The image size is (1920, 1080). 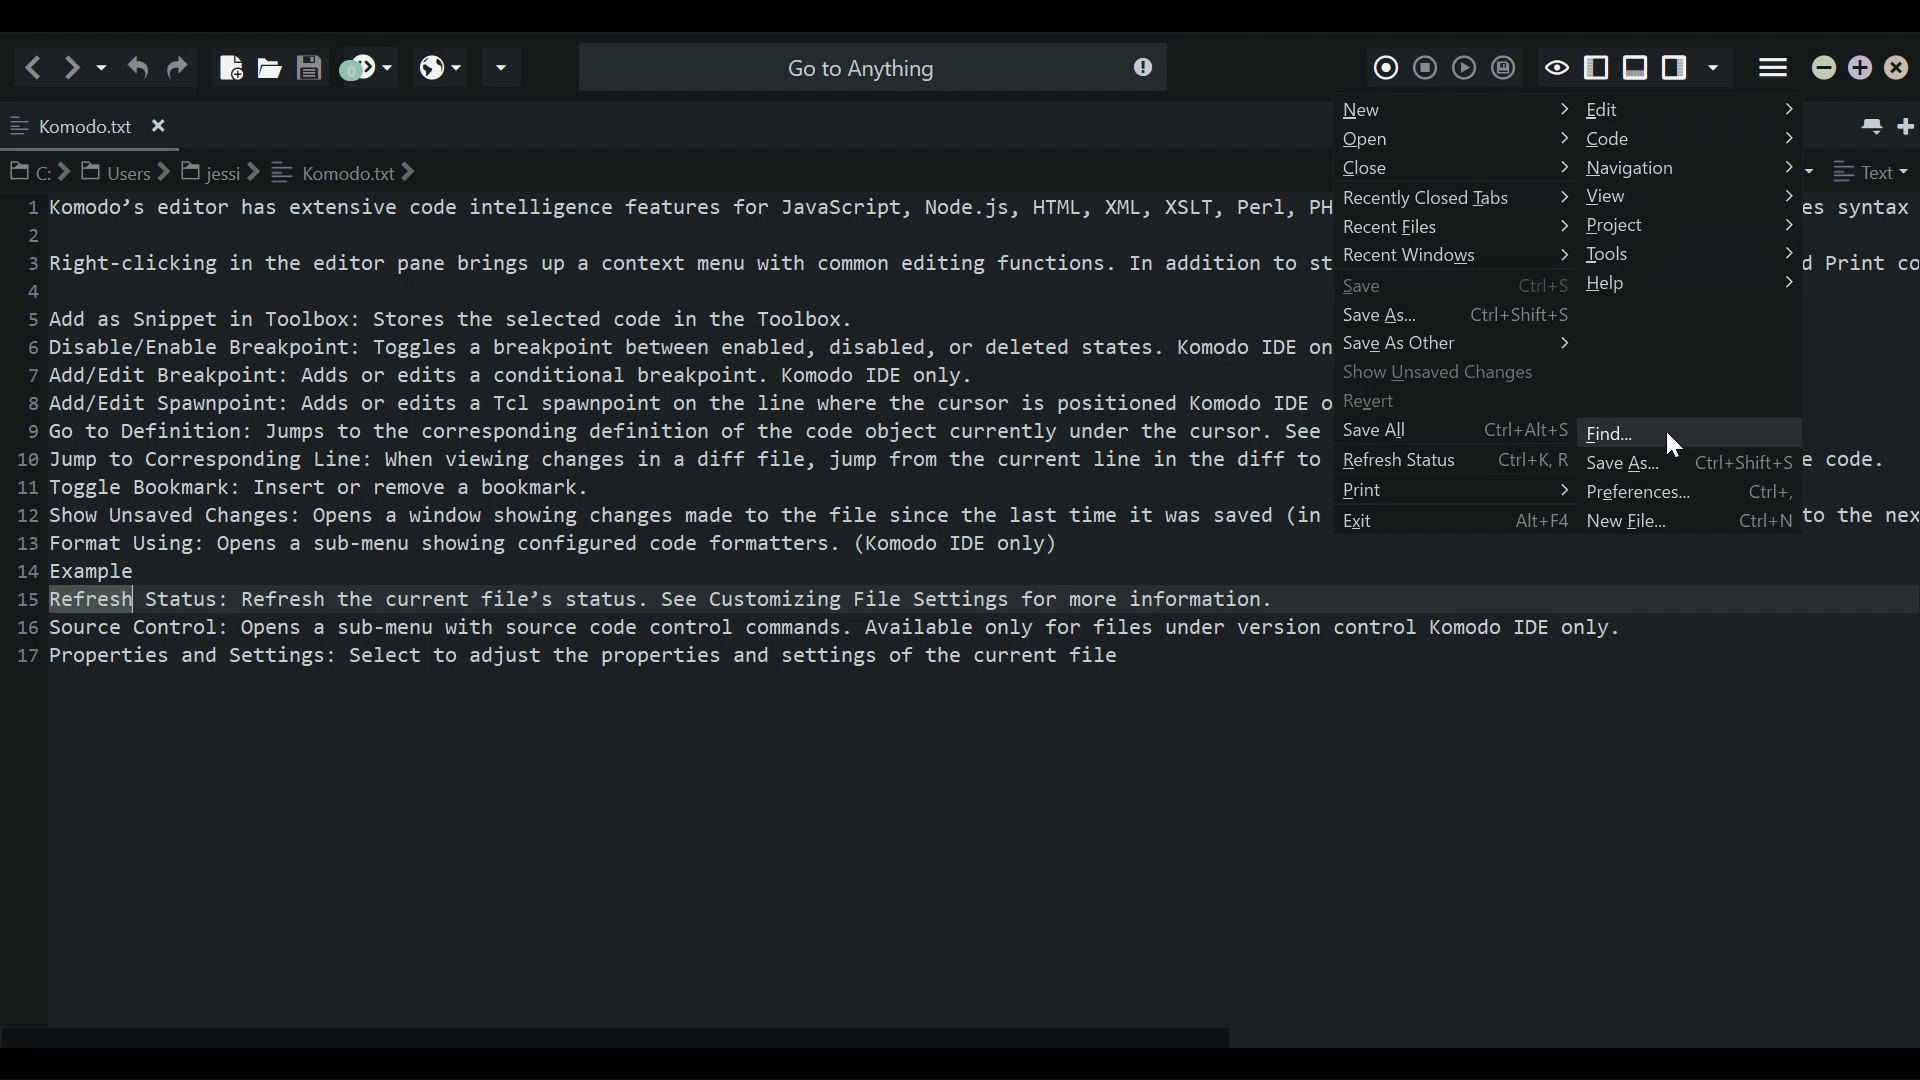 What do you see at coordinates (1456, 139) in the screenshot?
I see `Open` at bounding box center [1456, 139].